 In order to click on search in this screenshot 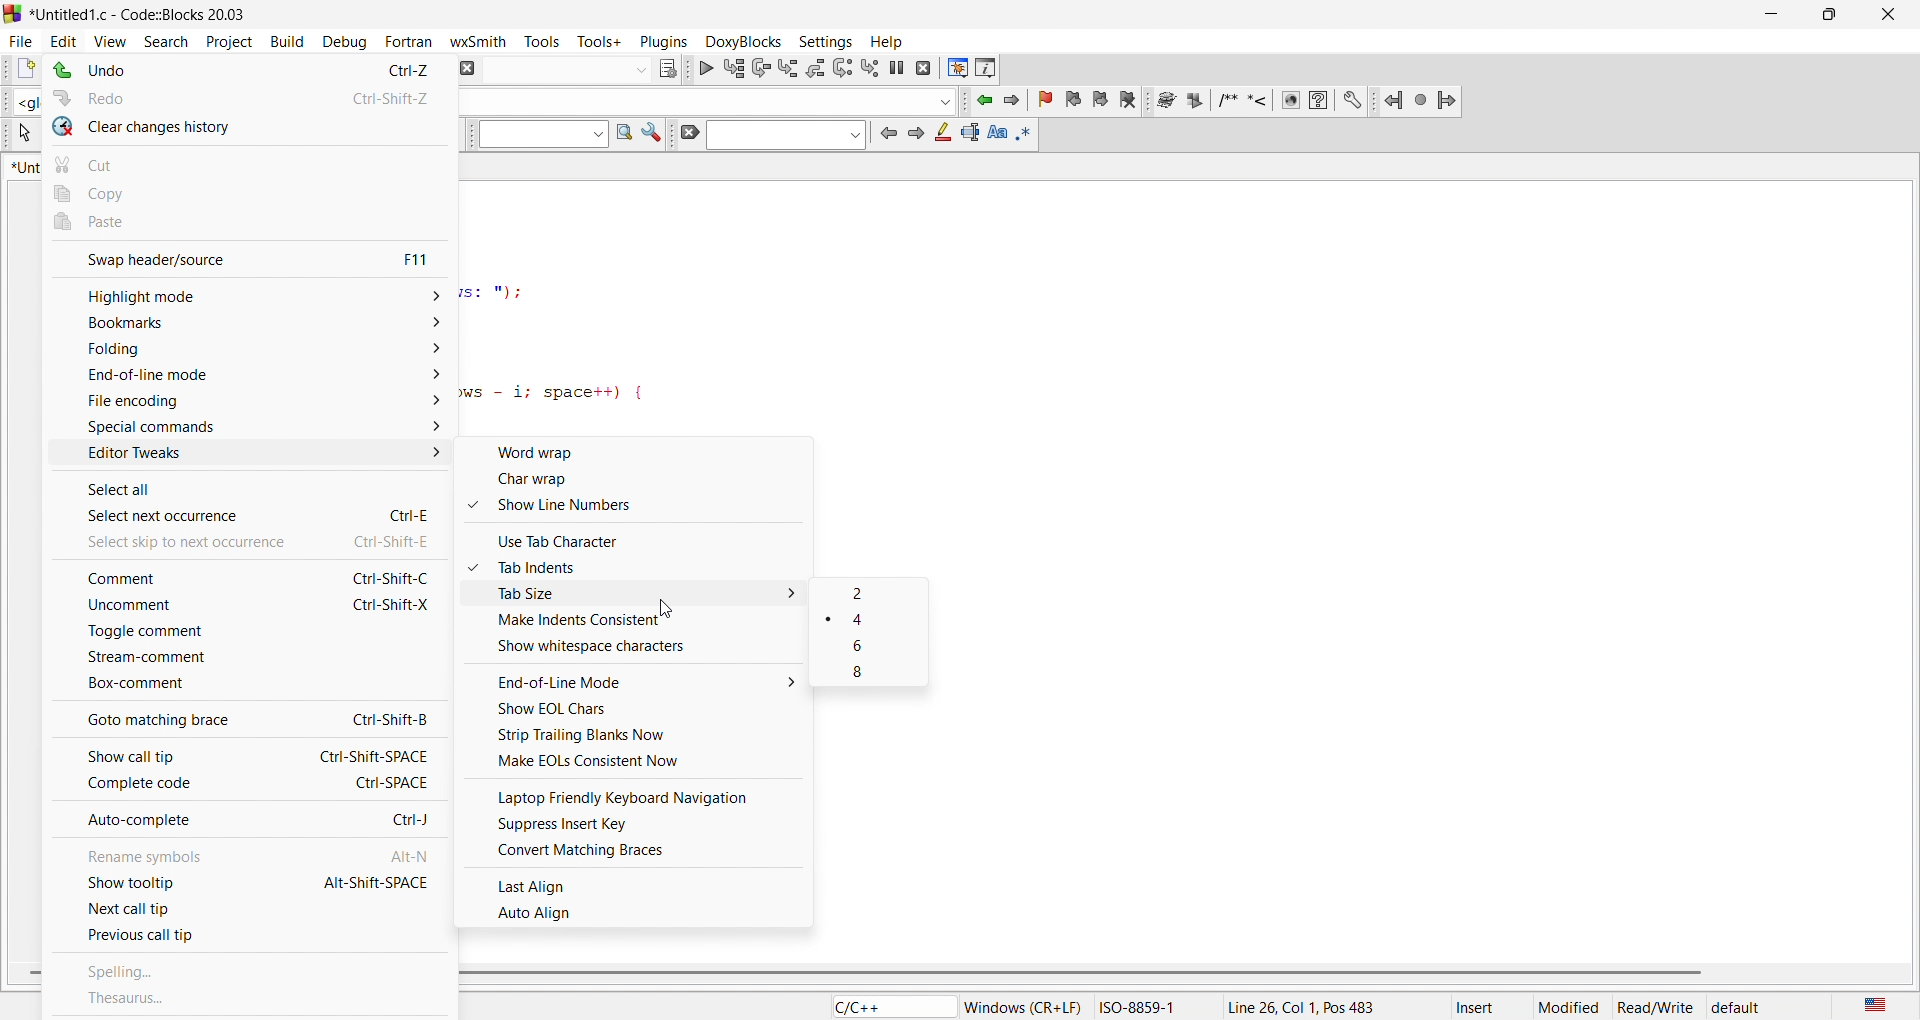, I will do `click(171, 38)`.